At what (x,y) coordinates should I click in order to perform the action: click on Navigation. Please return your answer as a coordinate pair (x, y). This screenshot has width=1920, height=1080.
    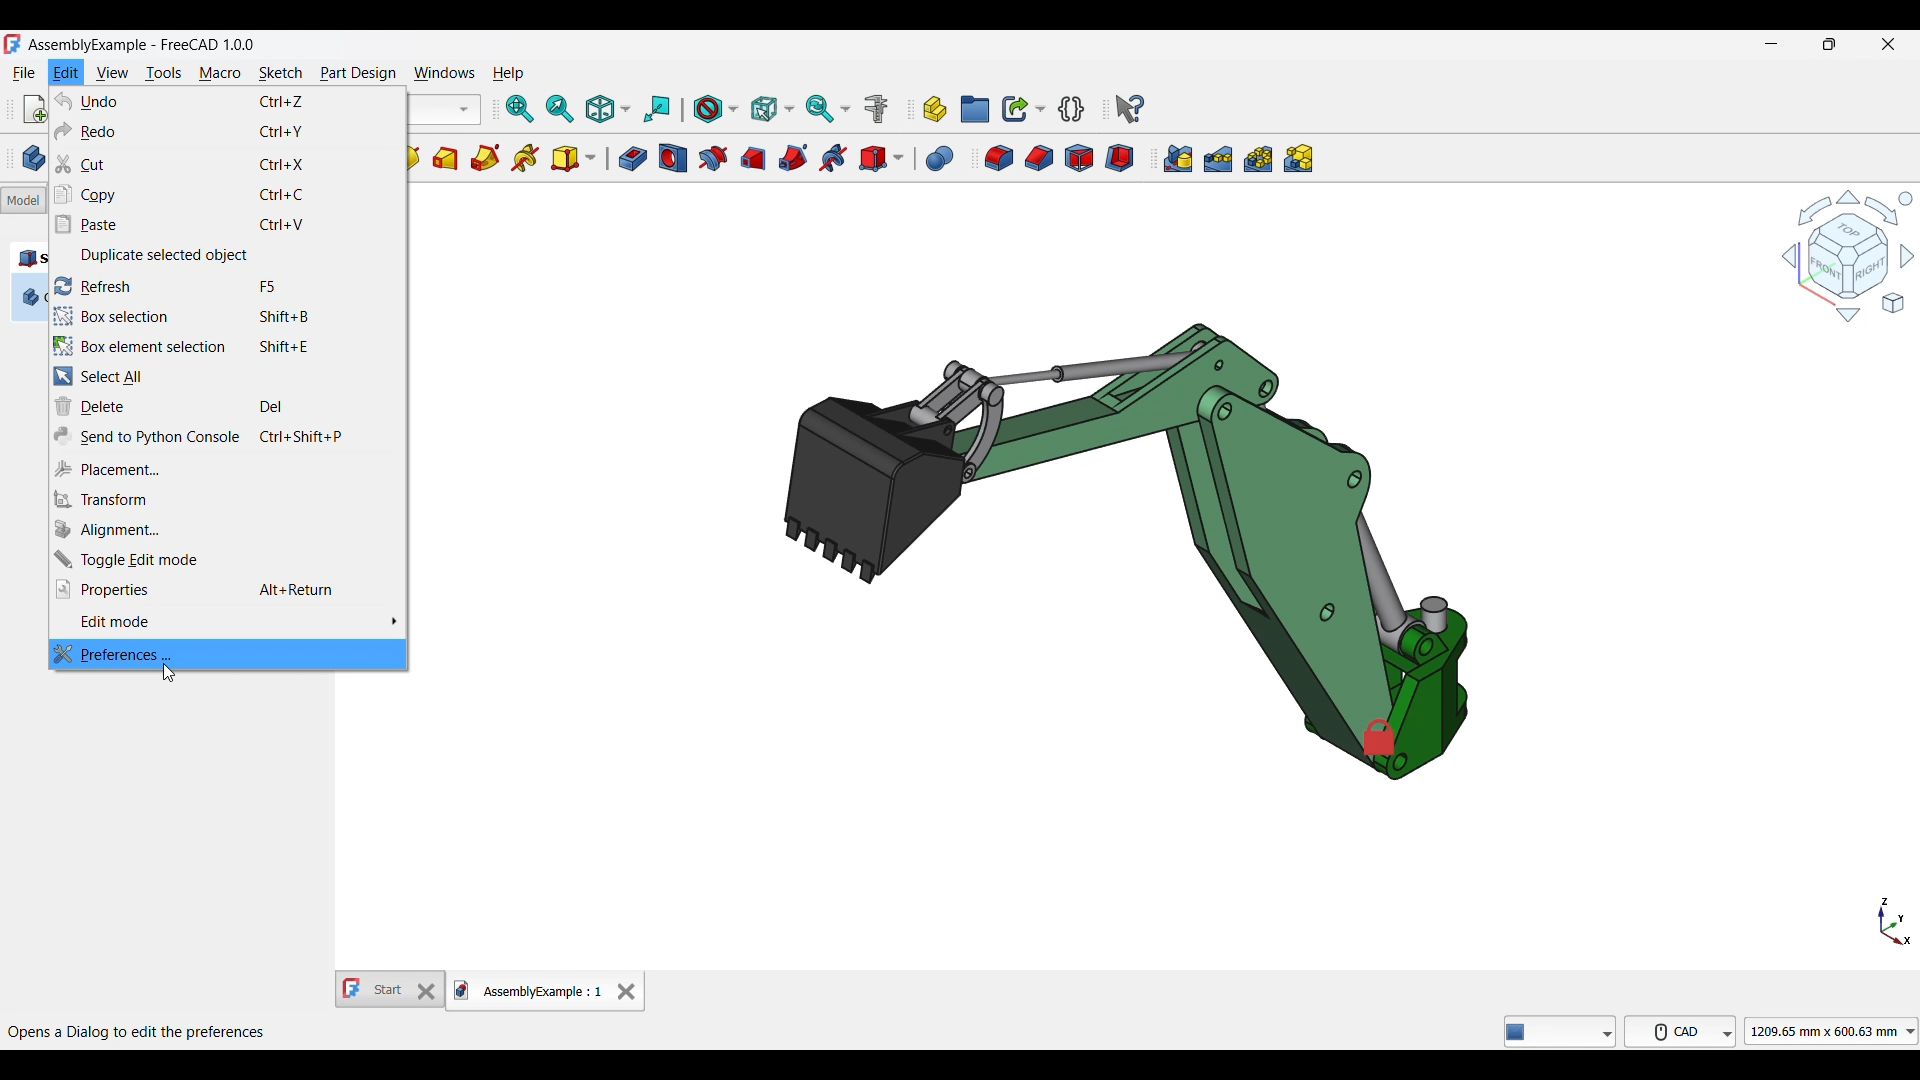
    Looking at the image, I should click on (1847, 255).